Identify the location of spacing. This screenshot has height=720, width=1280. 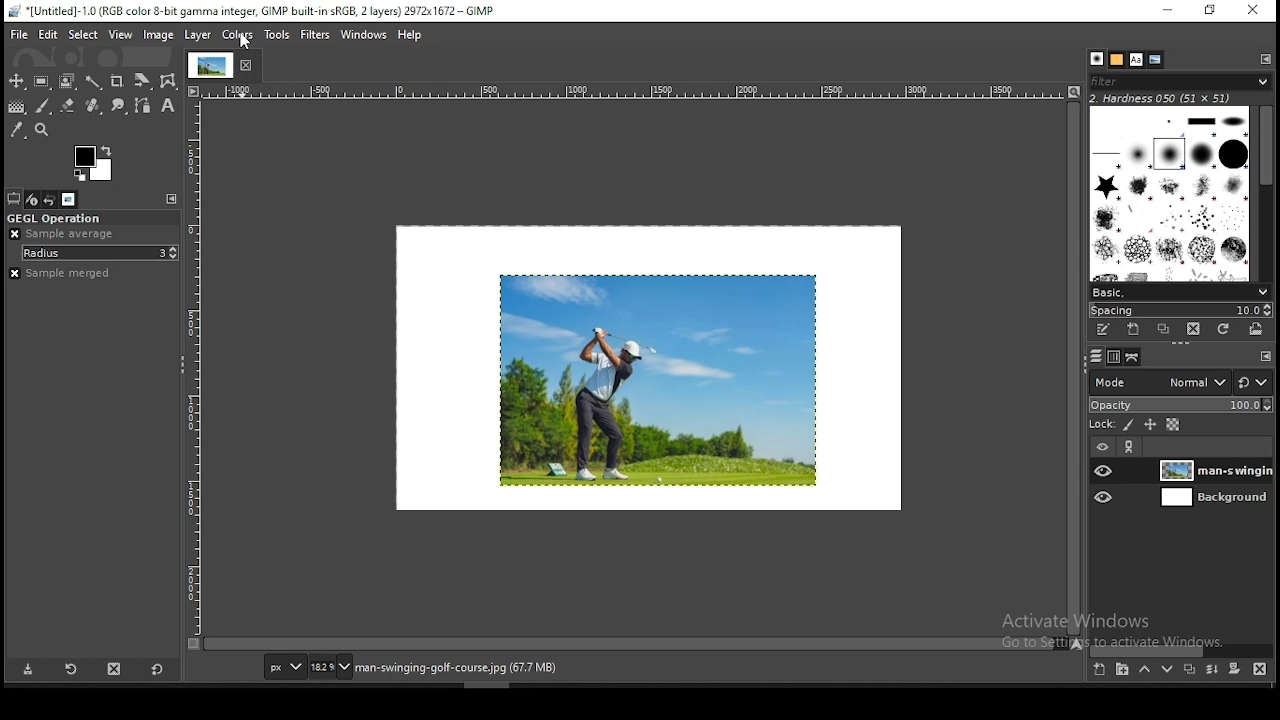
(1178, 310).